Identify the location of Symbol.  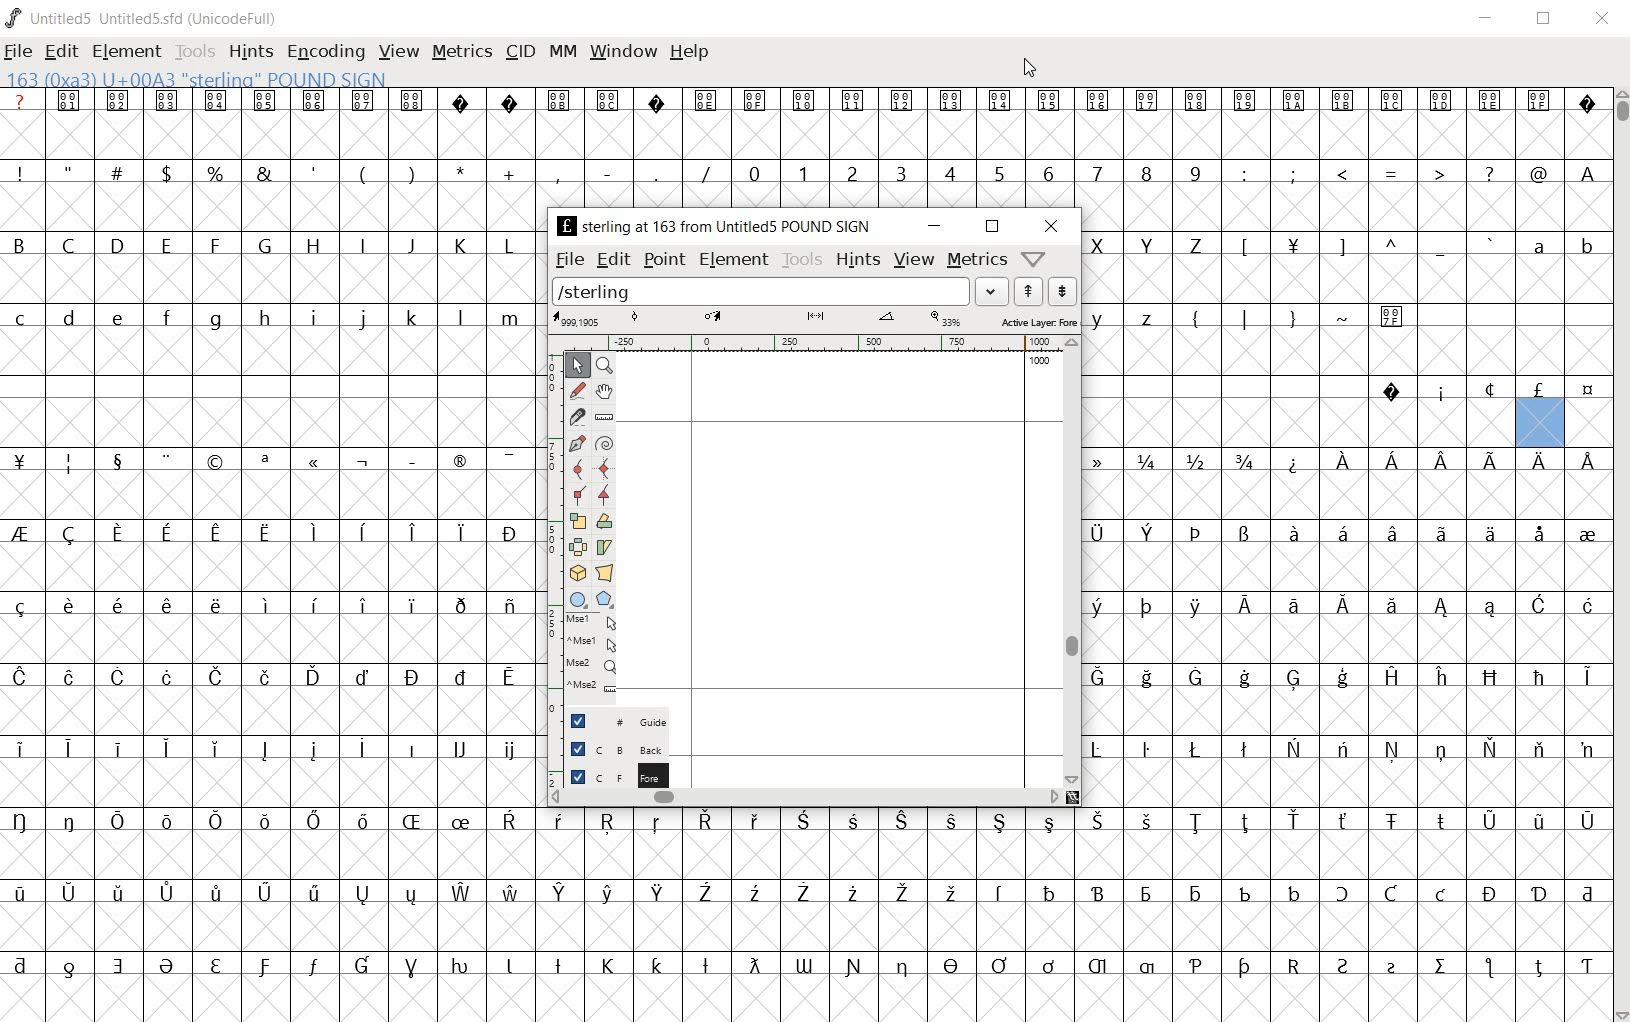
(166, 535).